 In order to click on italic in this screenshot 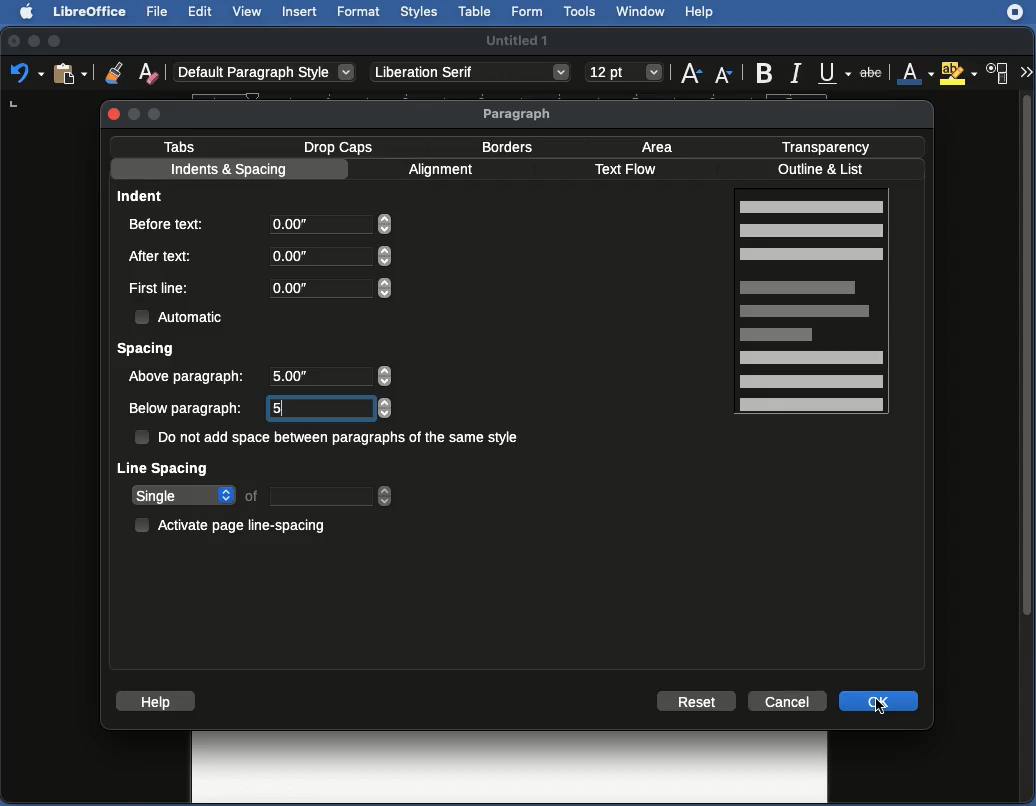, I will do `click(795, 71)`.